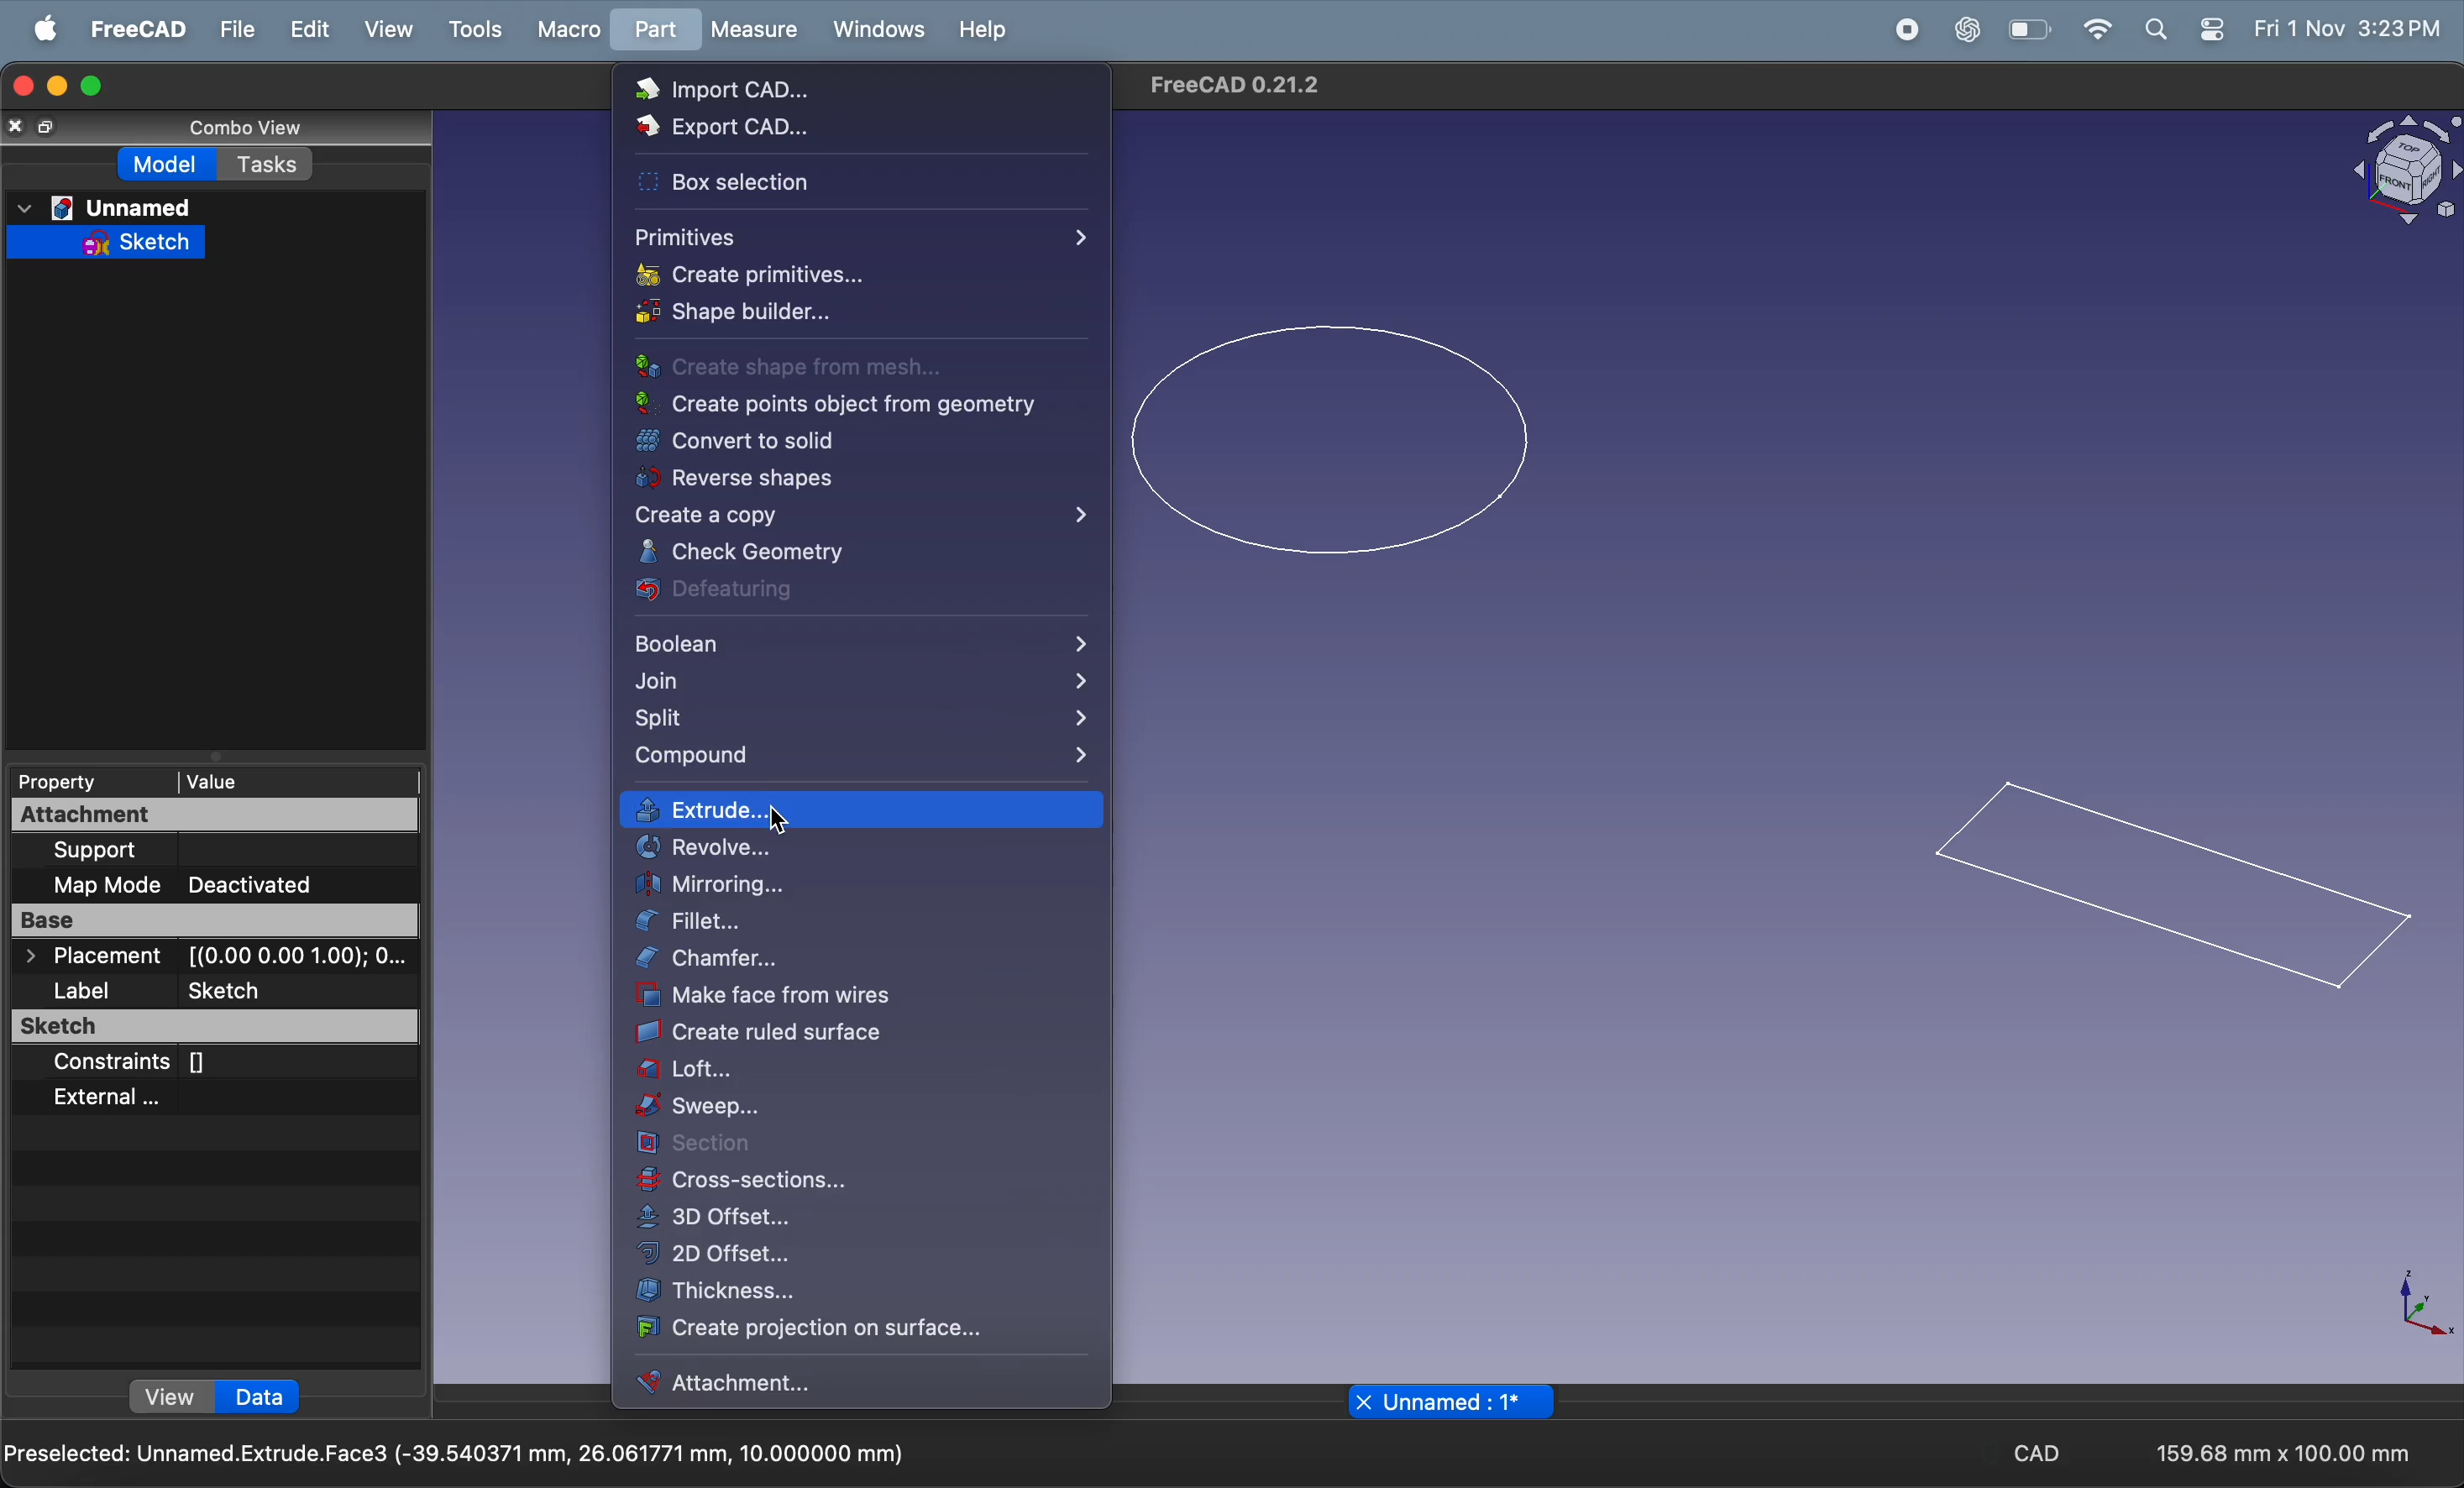 Image resolution: width=2464 pixels, height=1488 pixels. What do you see at coordinates (754, 31) in the screenshot?
I see `Measure` at bounding box center [754, 31].